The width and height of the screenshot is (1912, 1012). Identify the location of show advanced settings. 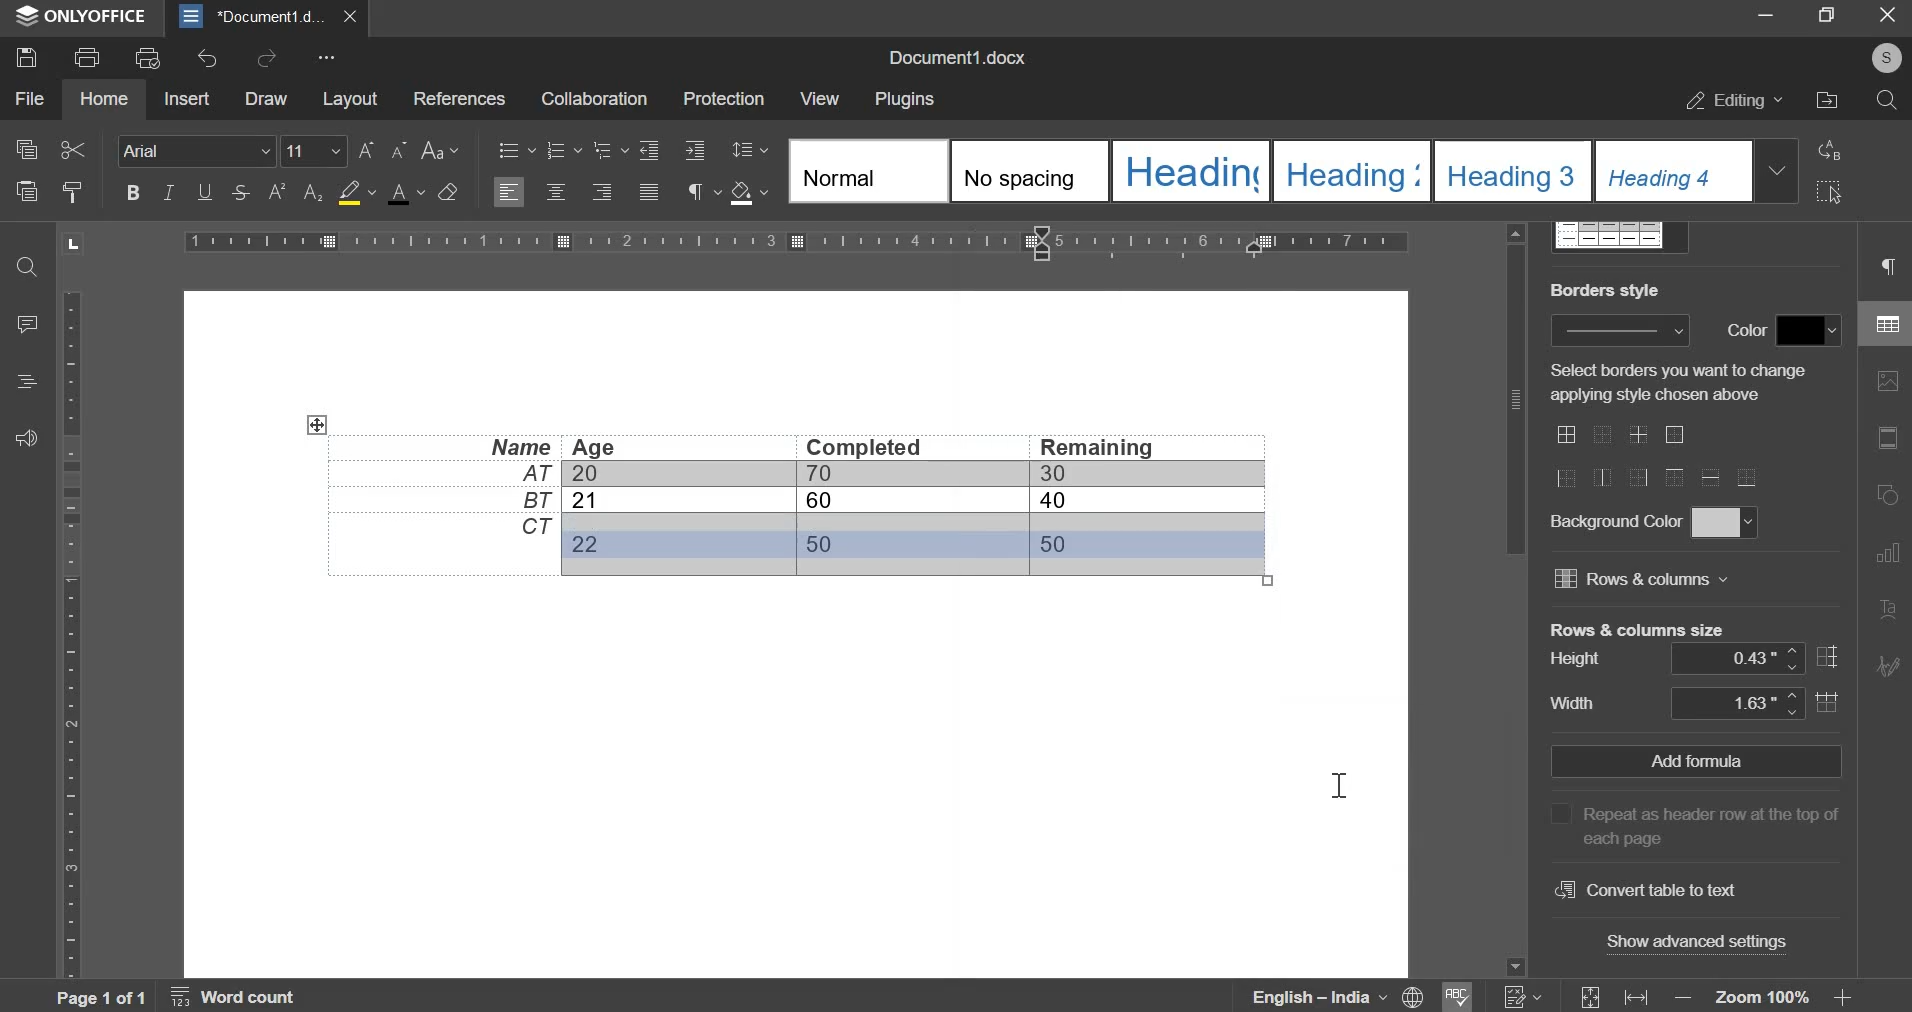
(1704, 944).